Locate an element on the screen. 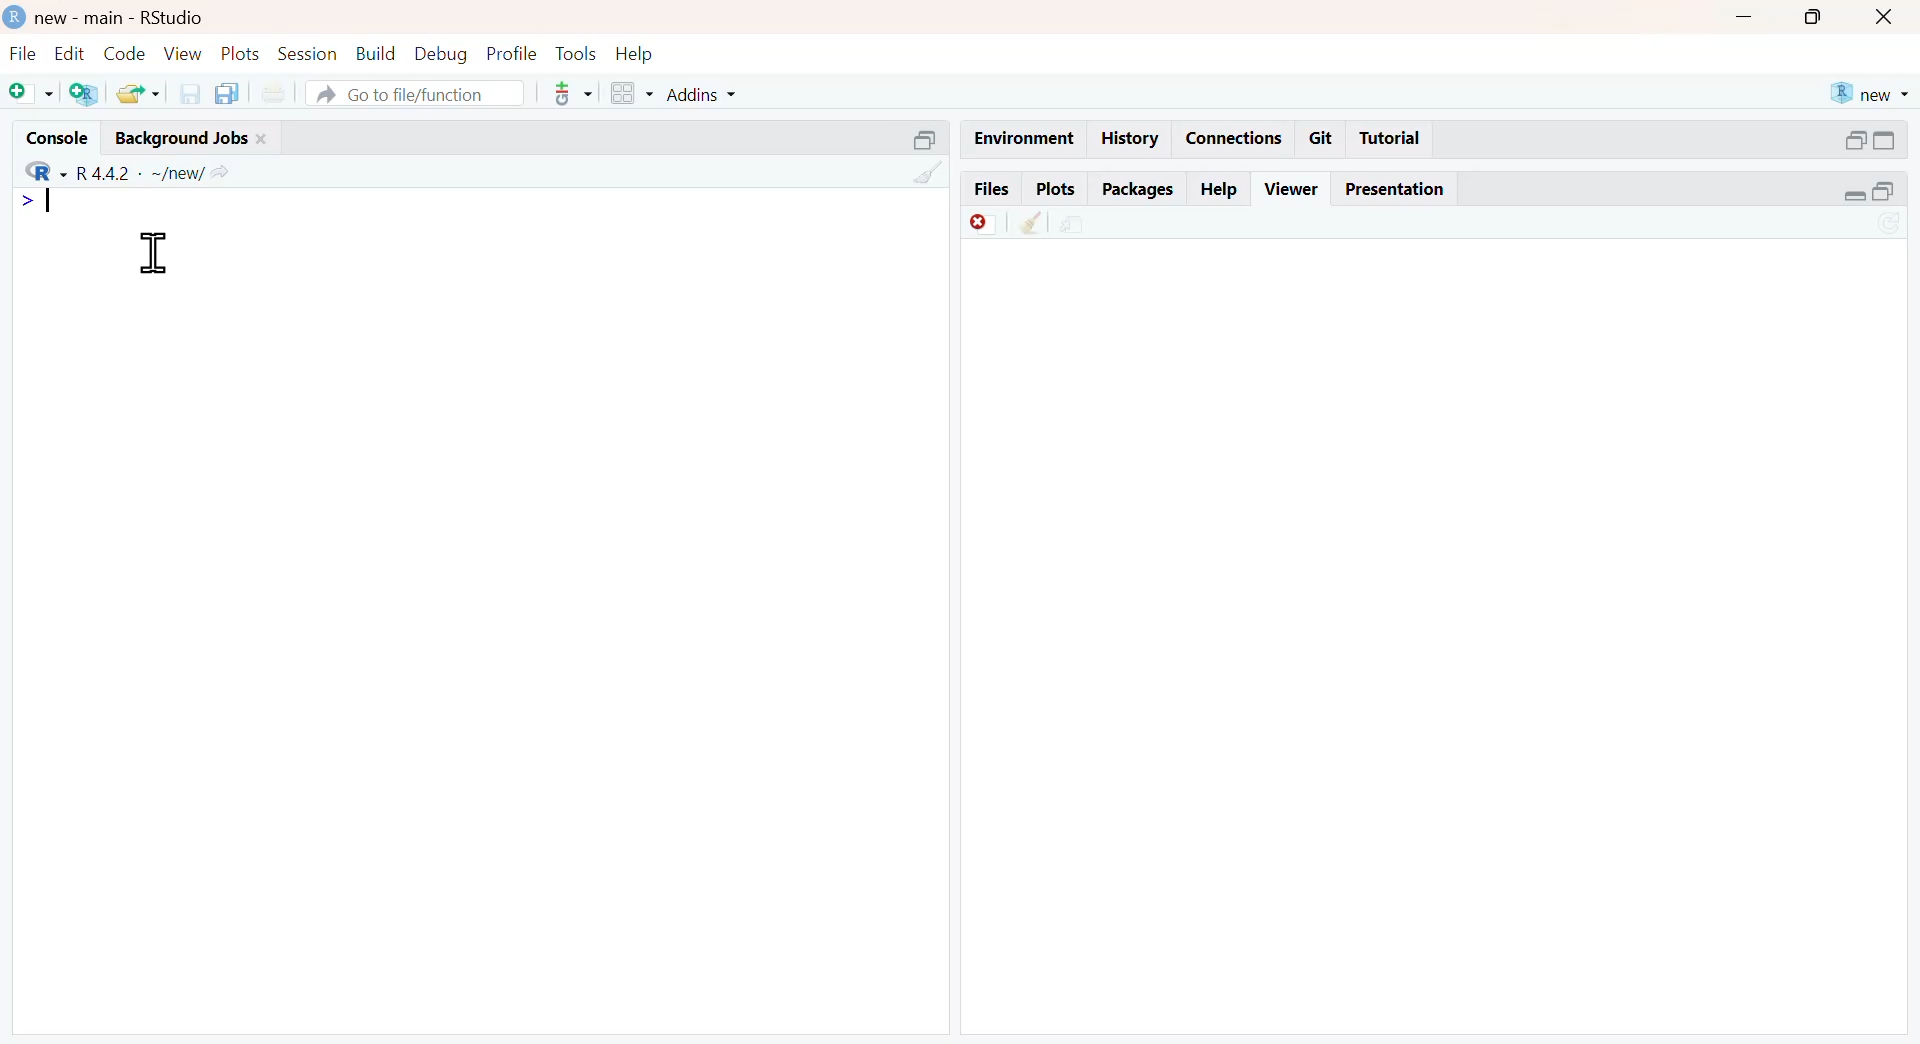  add R file is located at coordinates (87, 93).